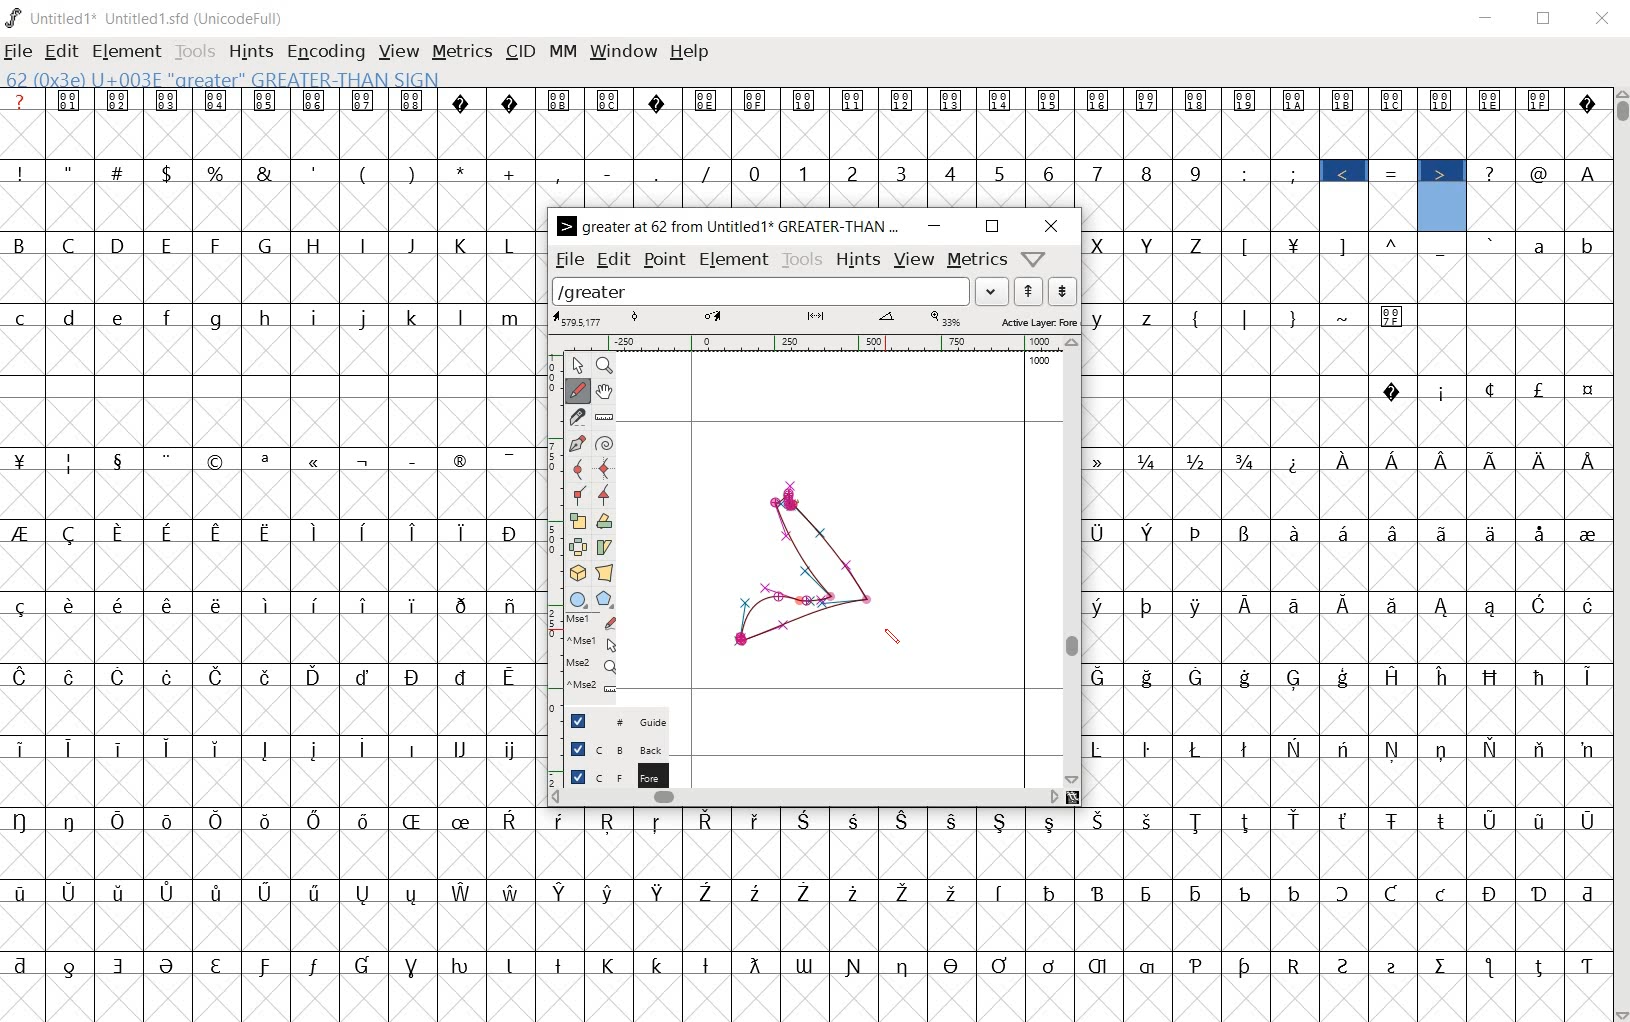  Describe the element at coordinates (1034, 258) in the screenshot. I see `help/window` at that location.